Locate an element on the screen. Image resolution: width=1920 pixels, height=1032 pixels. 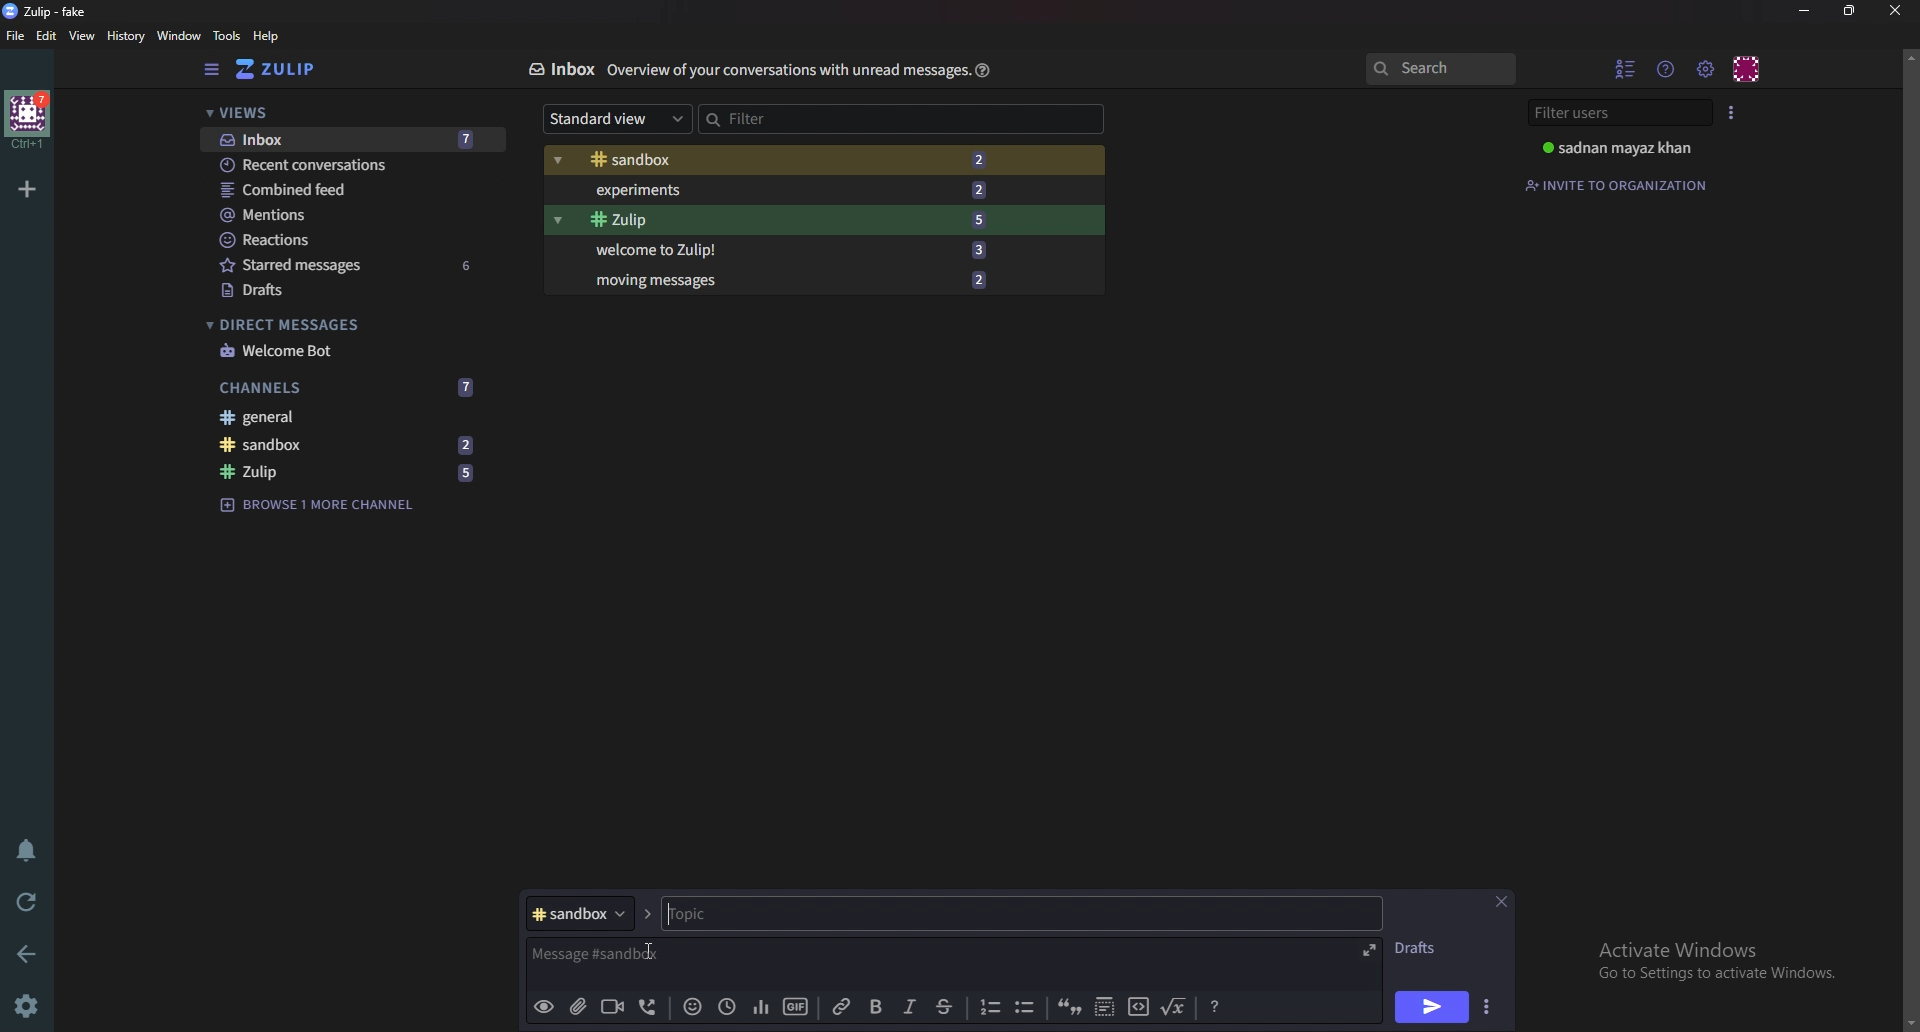
Inbox is located at coordinates (560, 69).